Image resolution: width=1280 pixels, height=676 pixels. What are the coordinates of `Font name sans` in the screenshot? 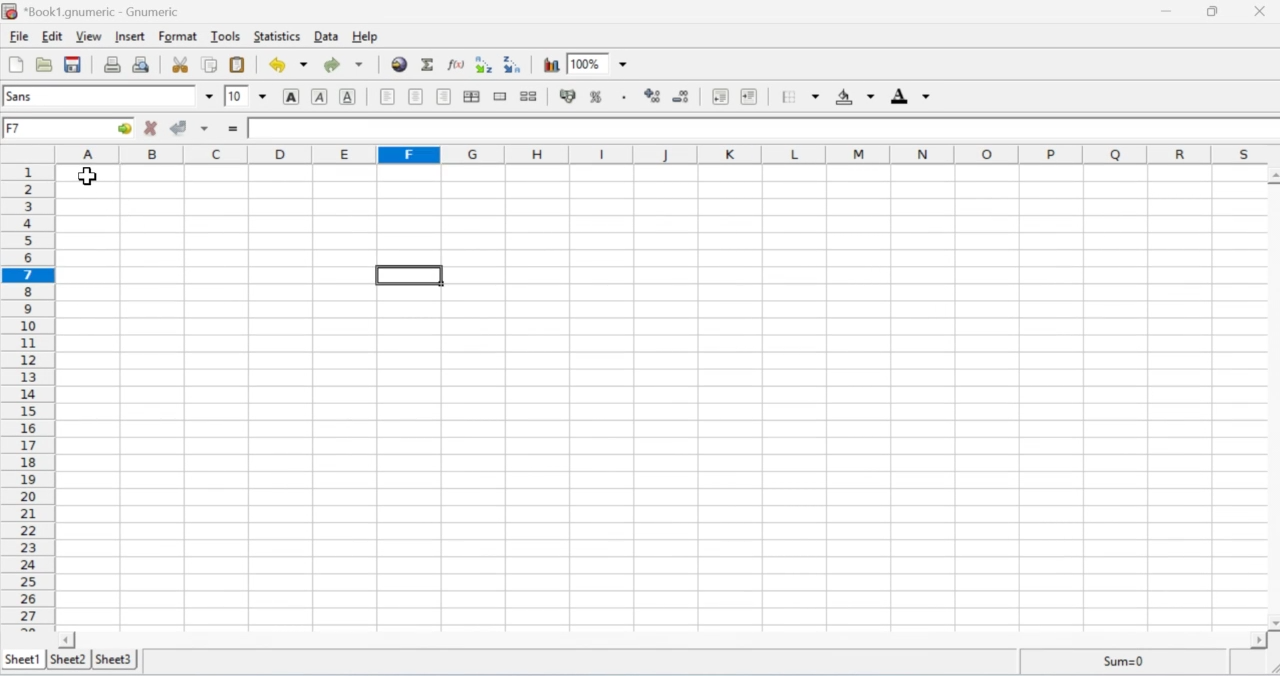 It's located at (109, 97).